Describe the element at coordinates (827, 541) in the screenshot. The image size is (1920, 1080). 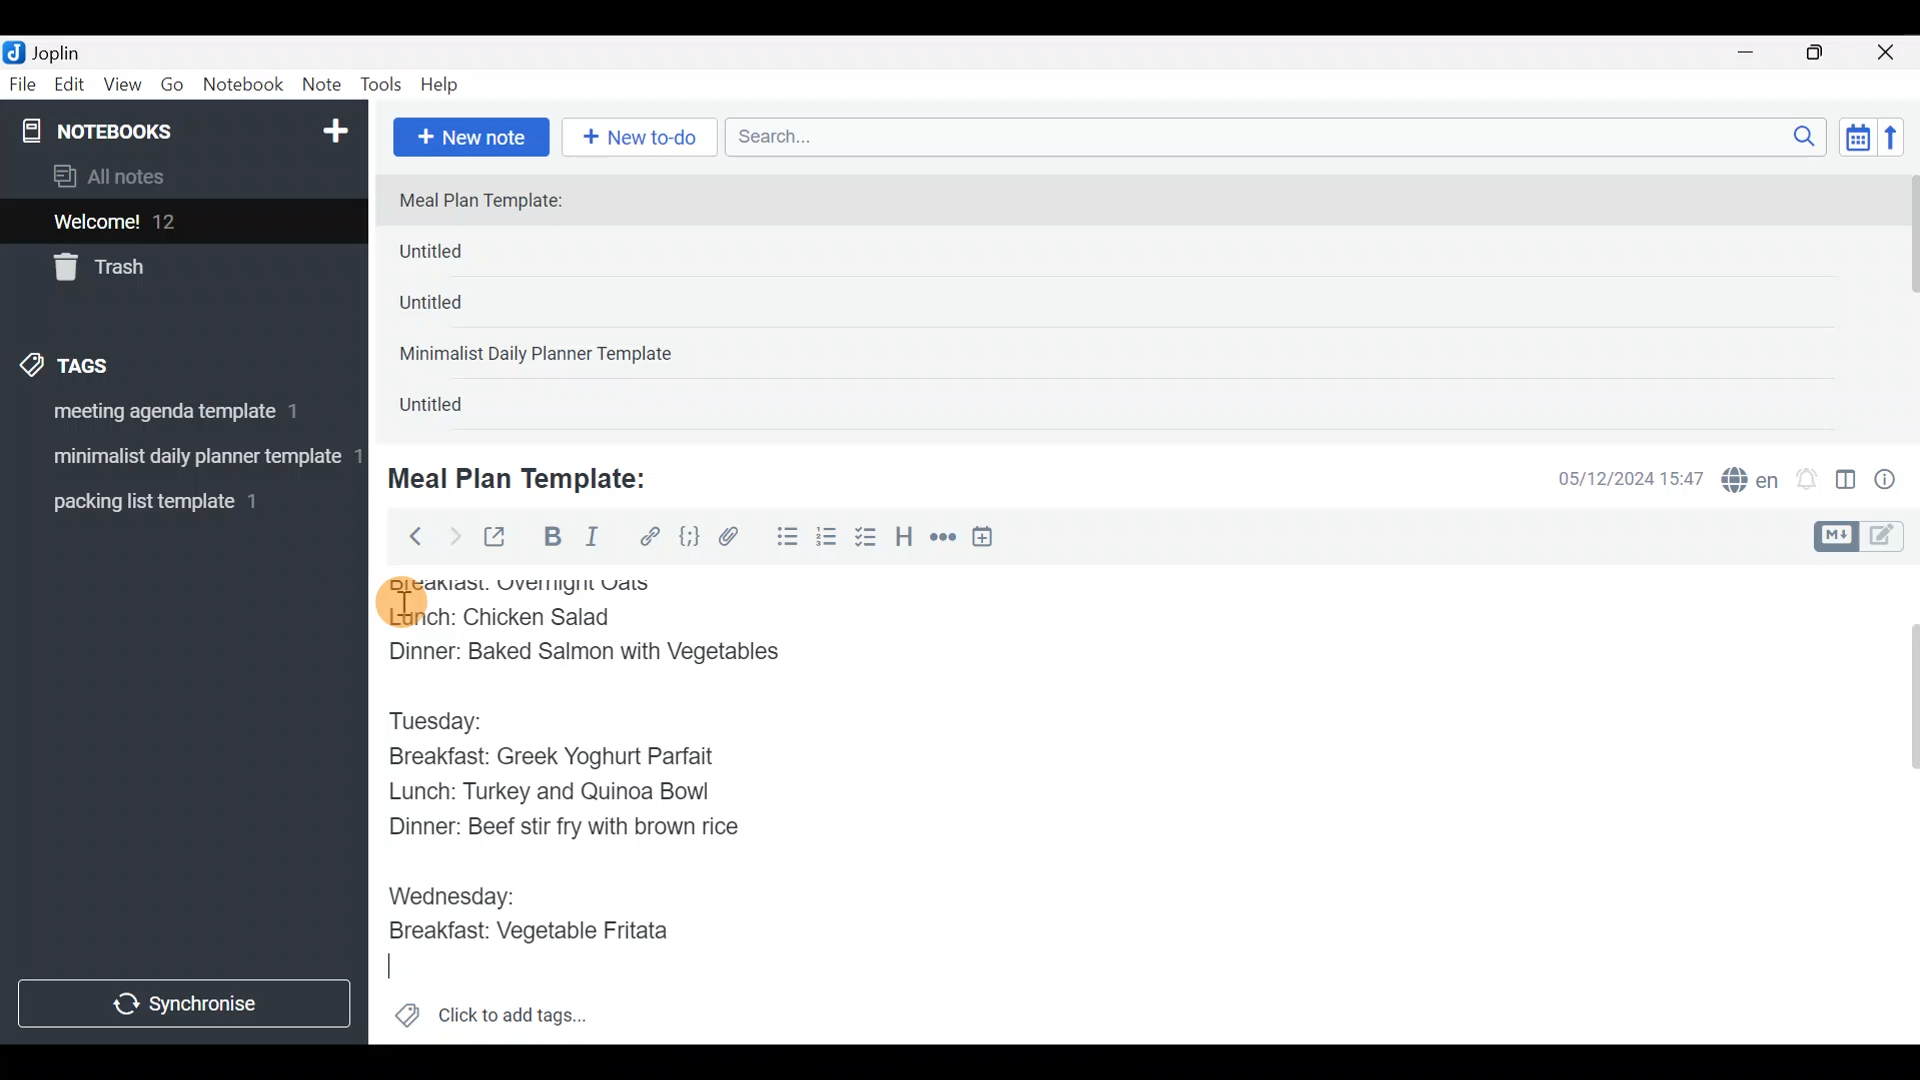
I see `Numbered list` at that location.